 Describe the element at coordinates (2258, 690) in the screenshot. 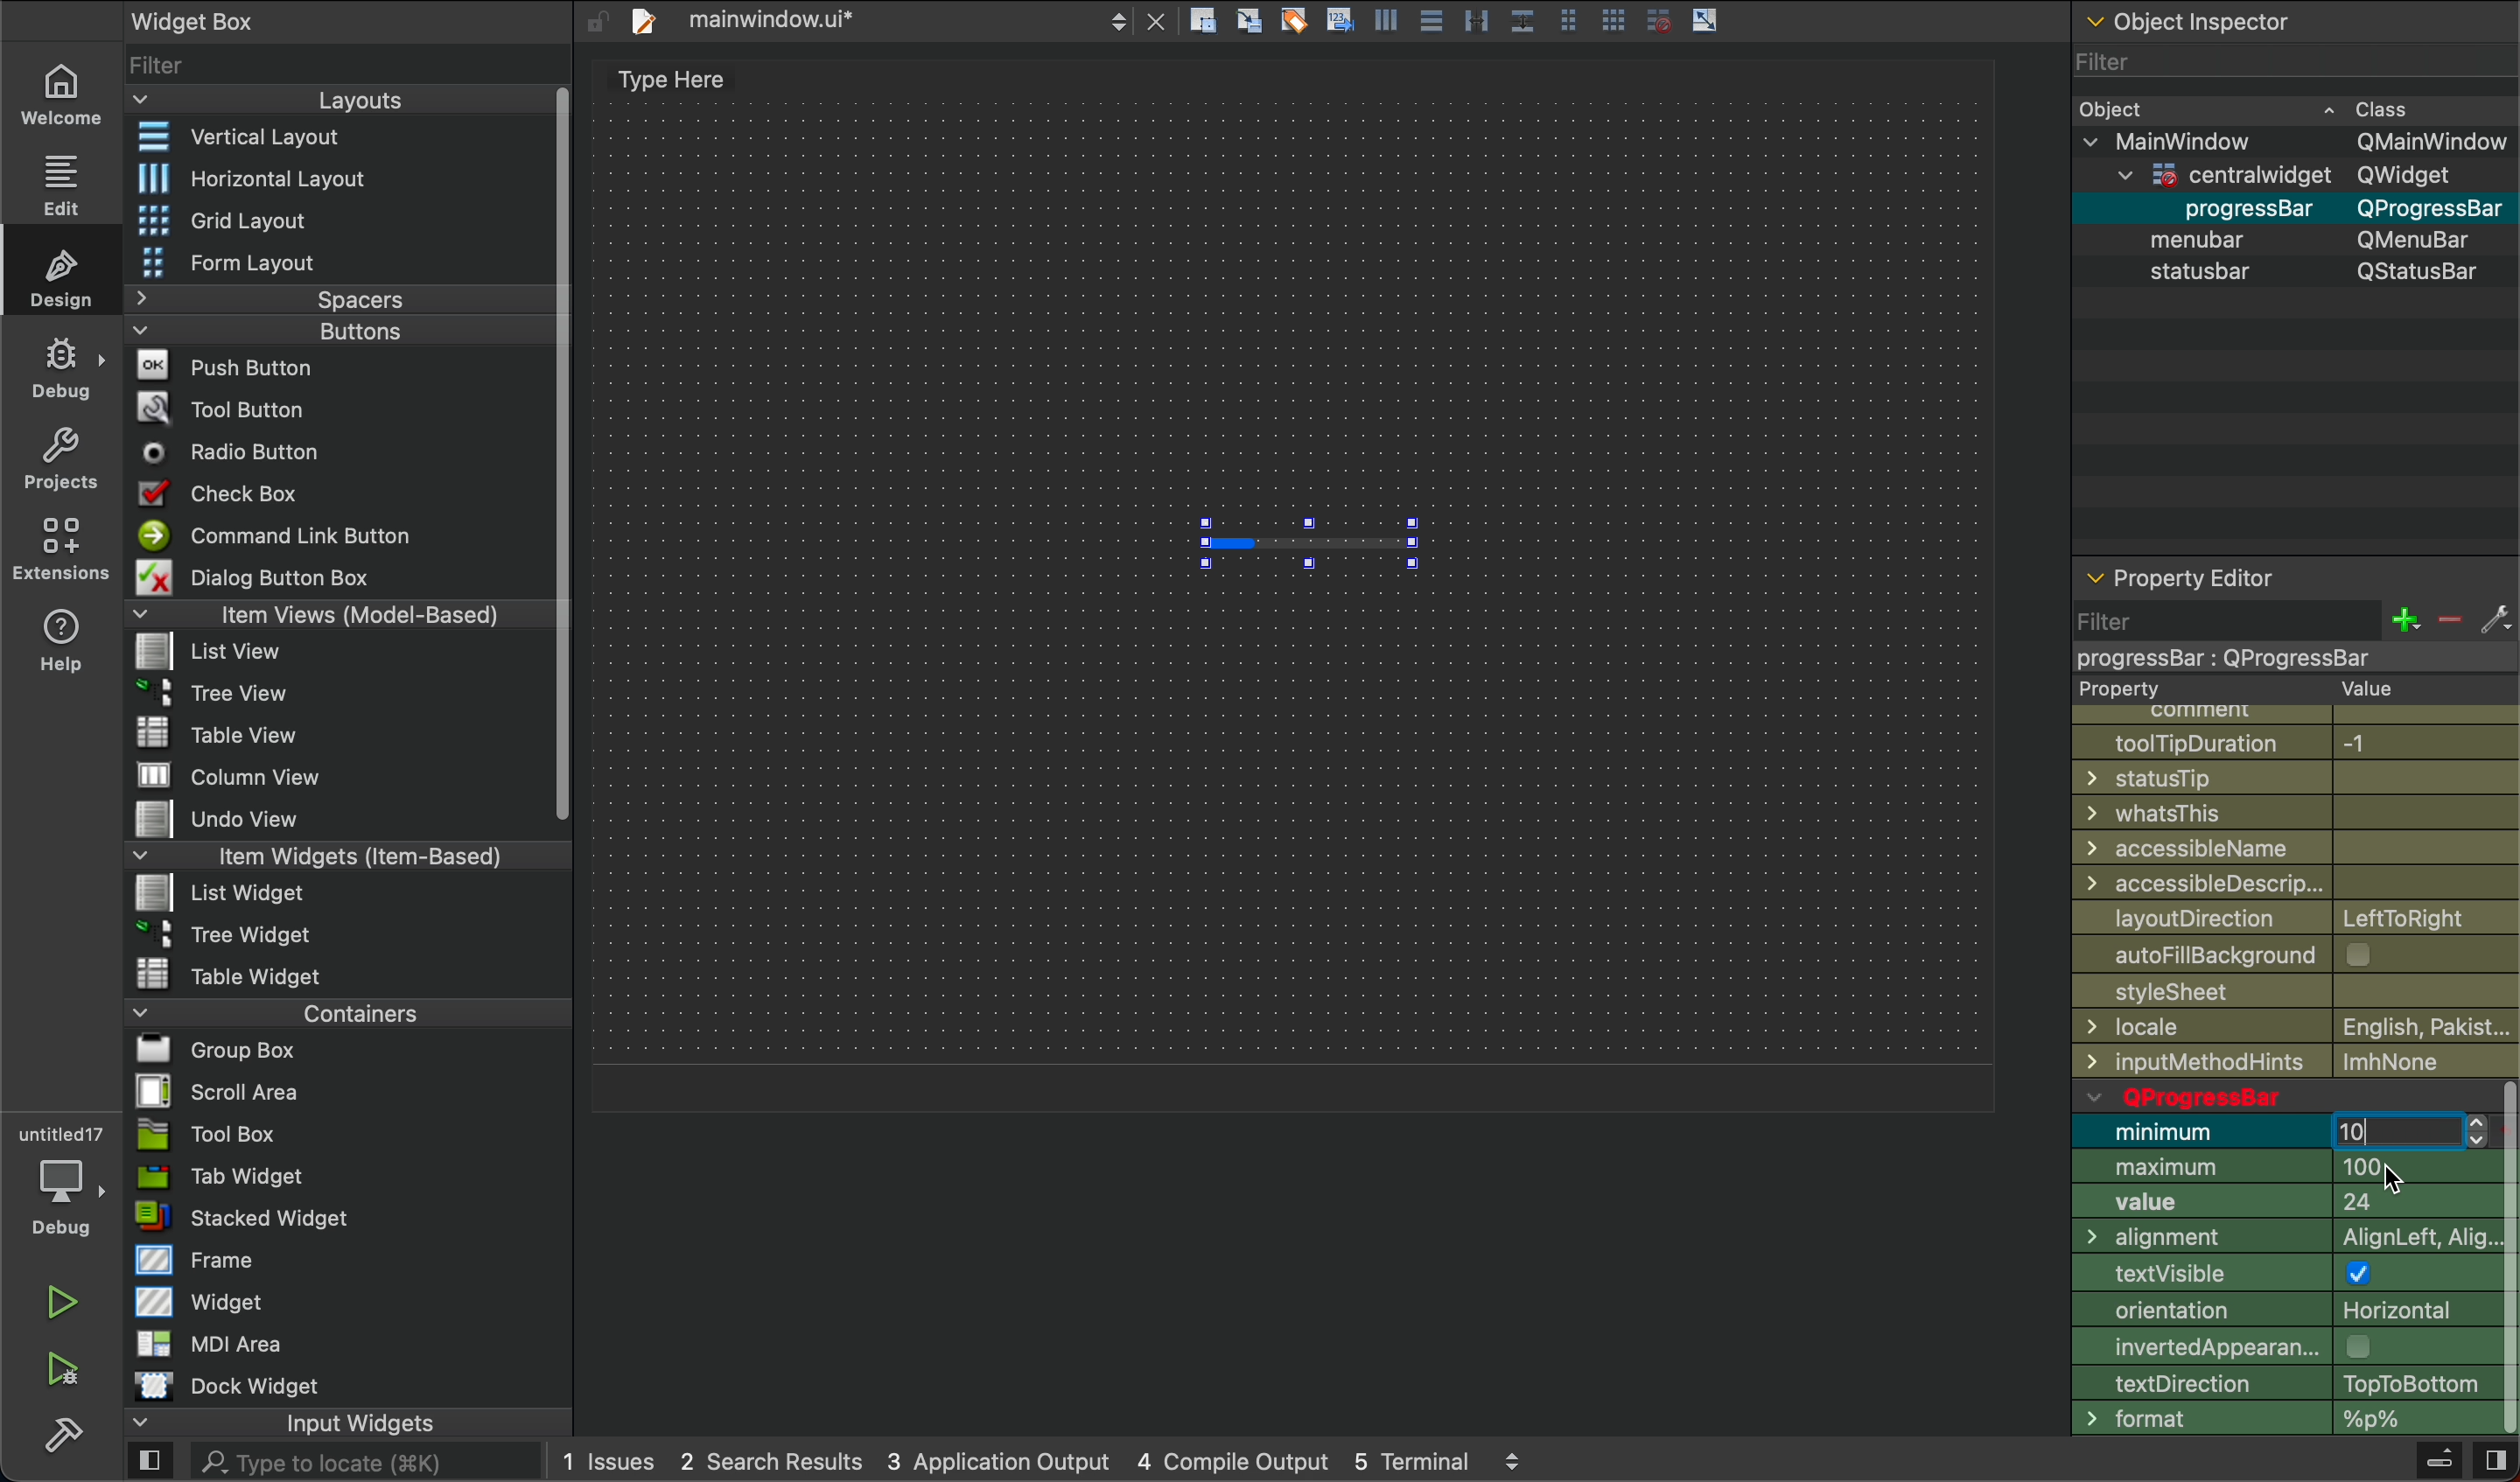

I see `property` at that location.